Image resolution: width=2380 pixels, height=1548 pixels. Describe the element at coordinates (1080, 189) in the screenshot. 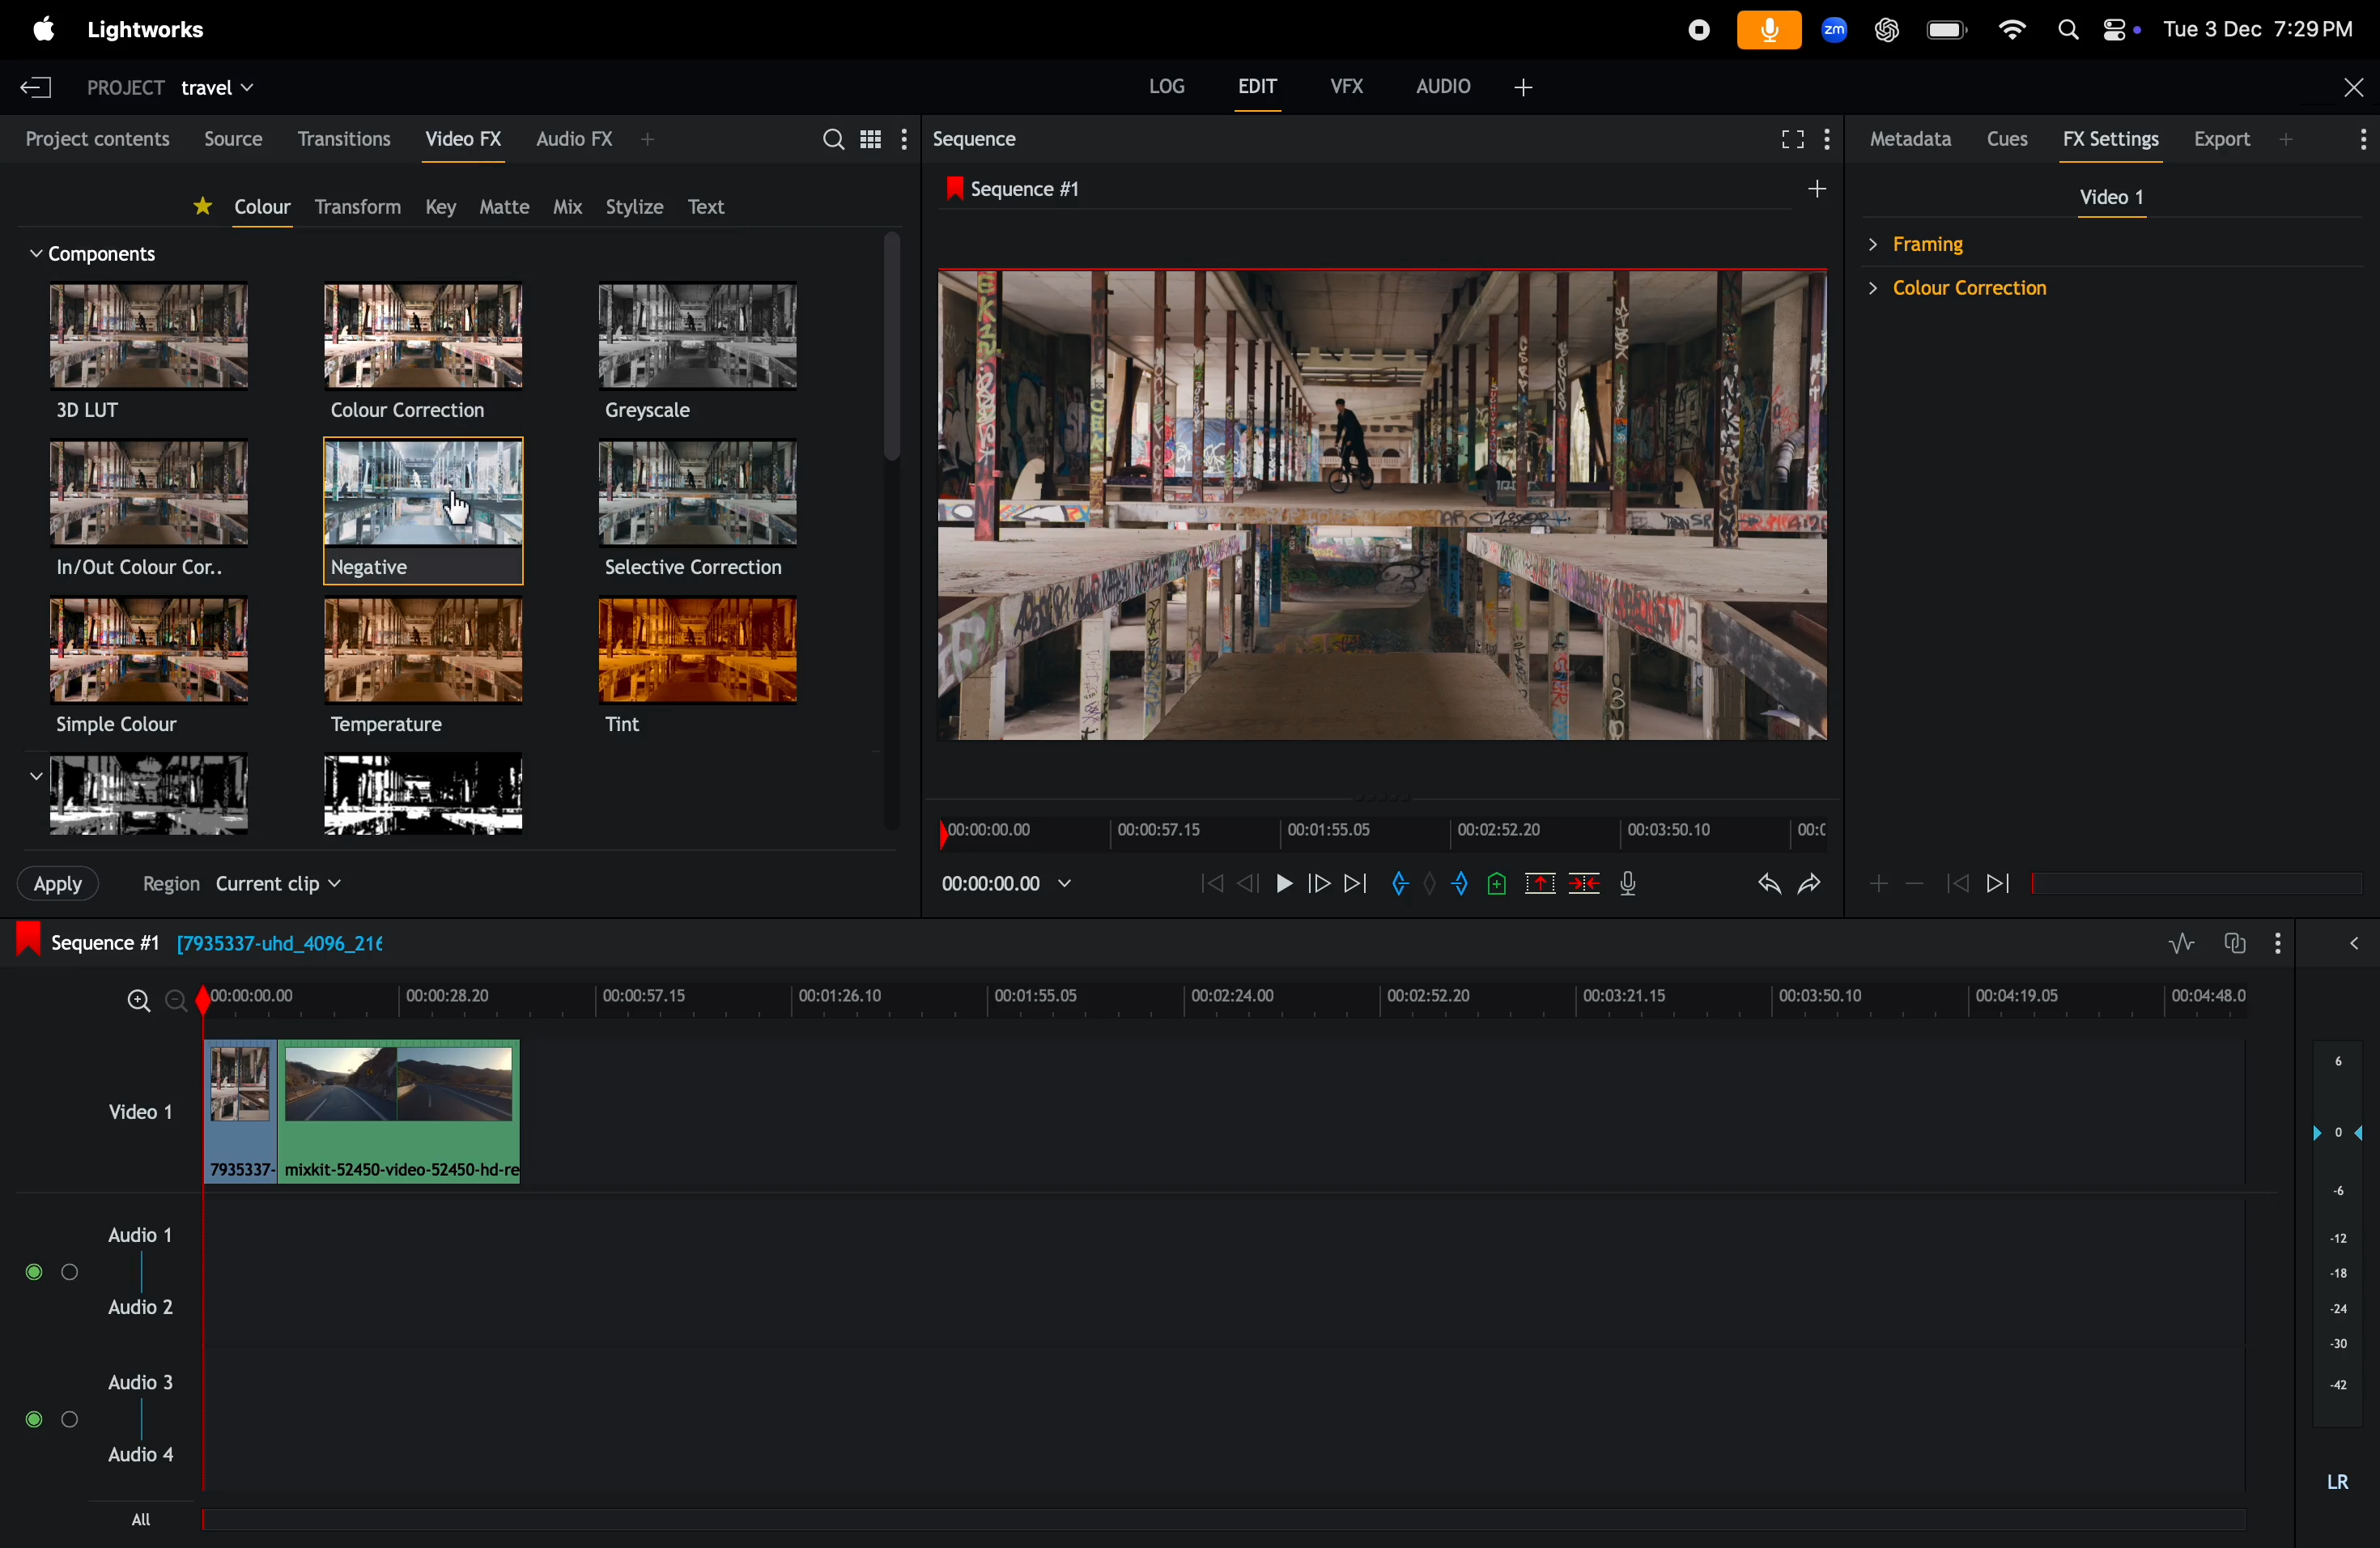

I see `sequence #1` at that location.